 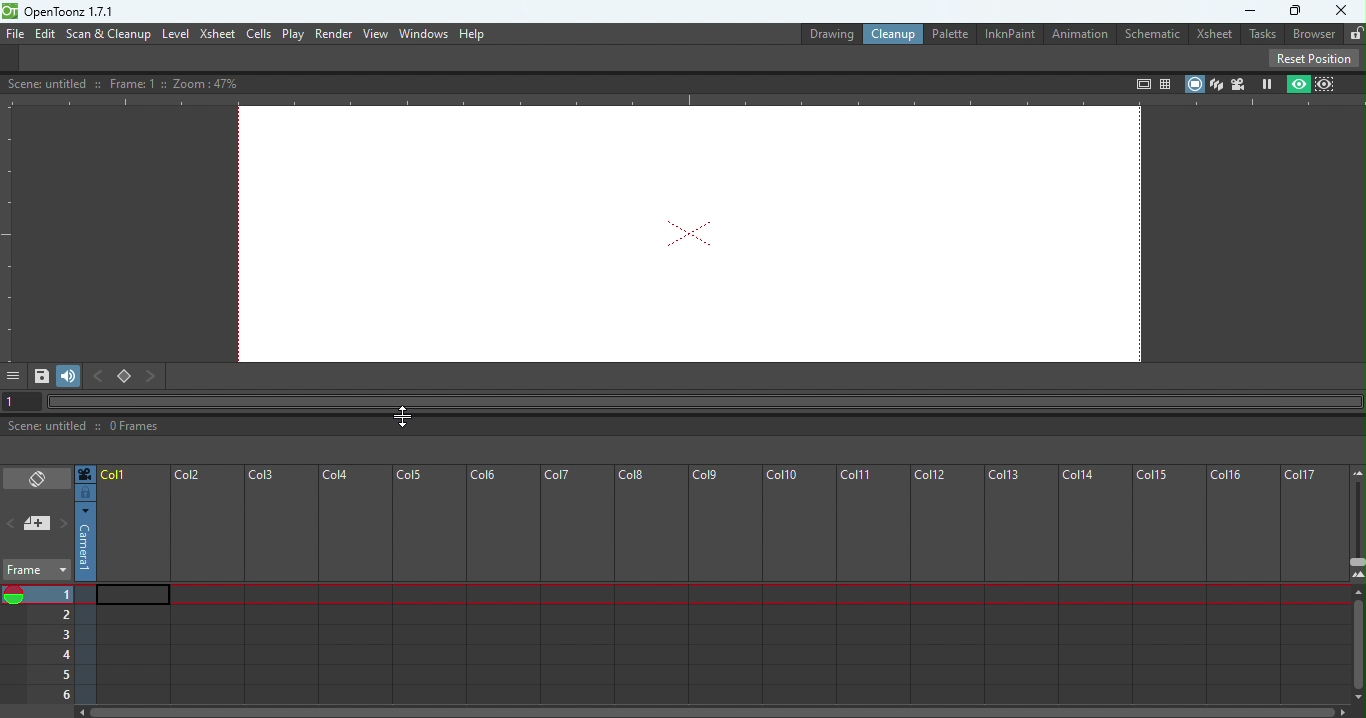 I want to click on , so click(x=15, y=374).